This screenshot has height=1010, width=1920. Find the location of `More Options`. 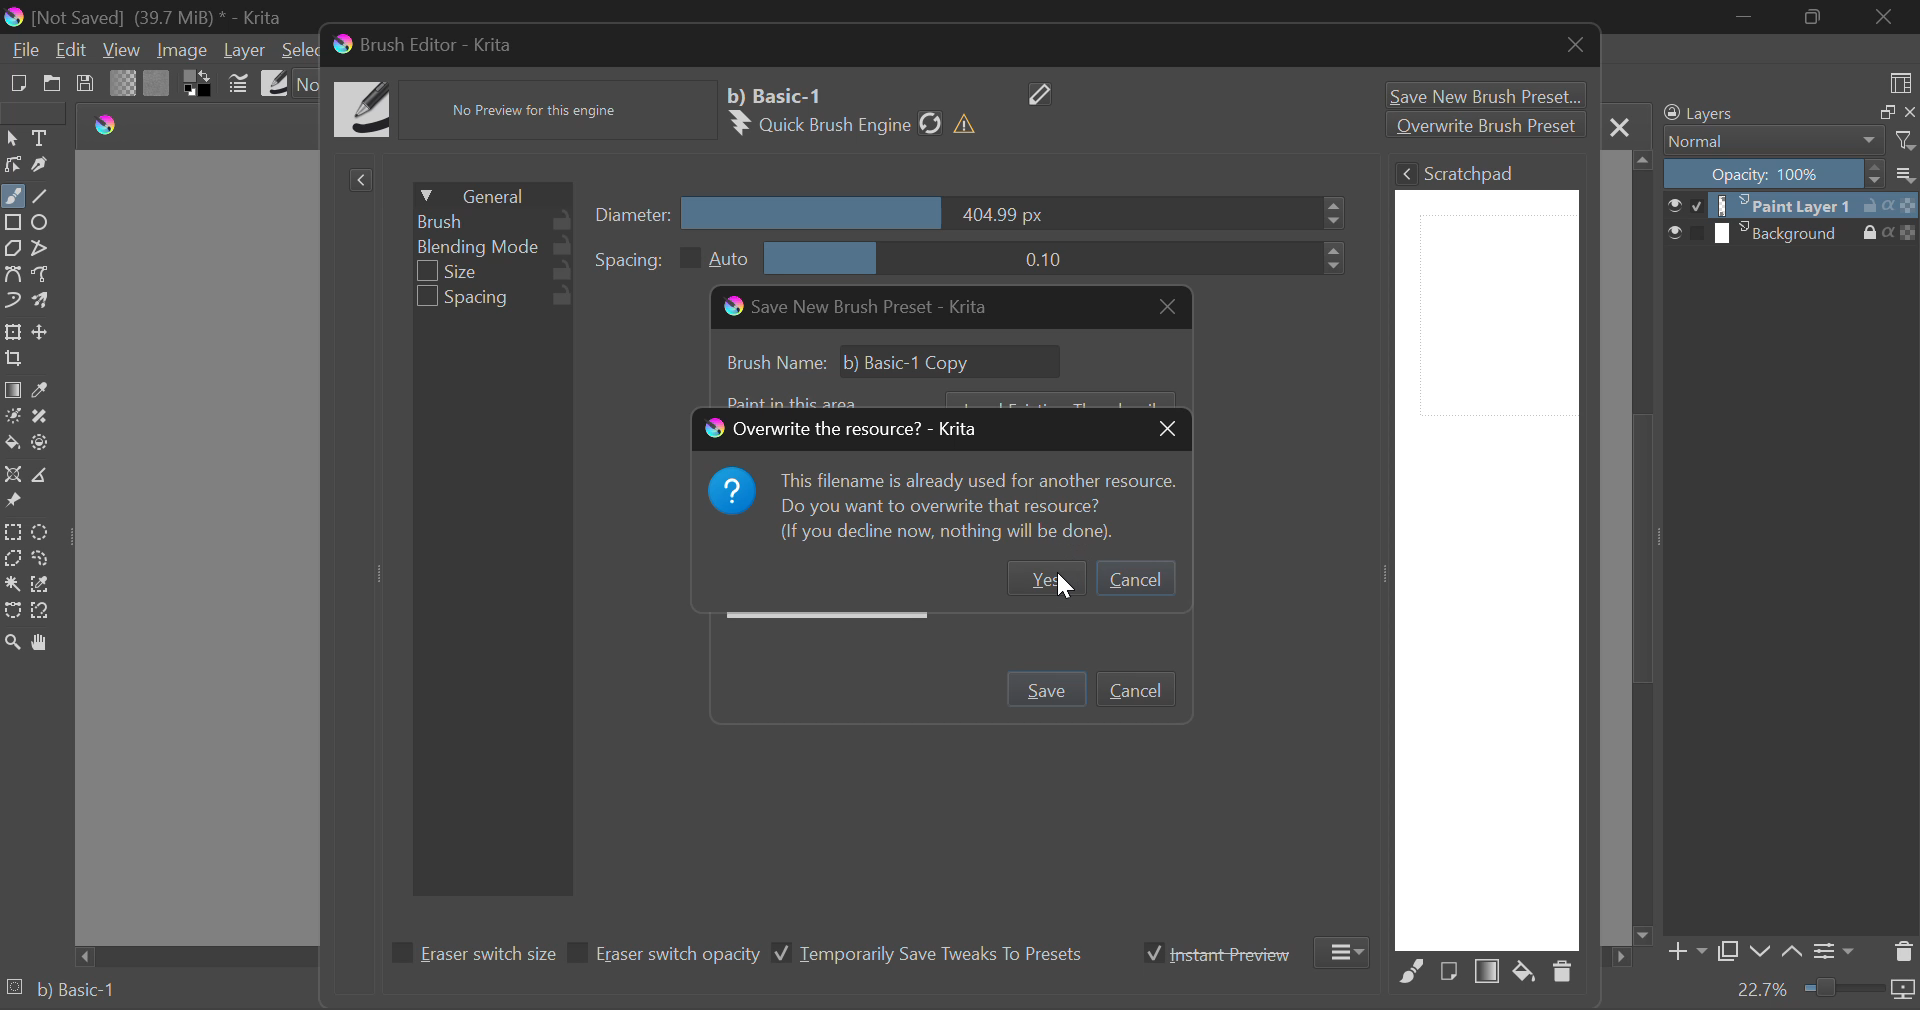

More Options is located at coordinates (1346, 952).